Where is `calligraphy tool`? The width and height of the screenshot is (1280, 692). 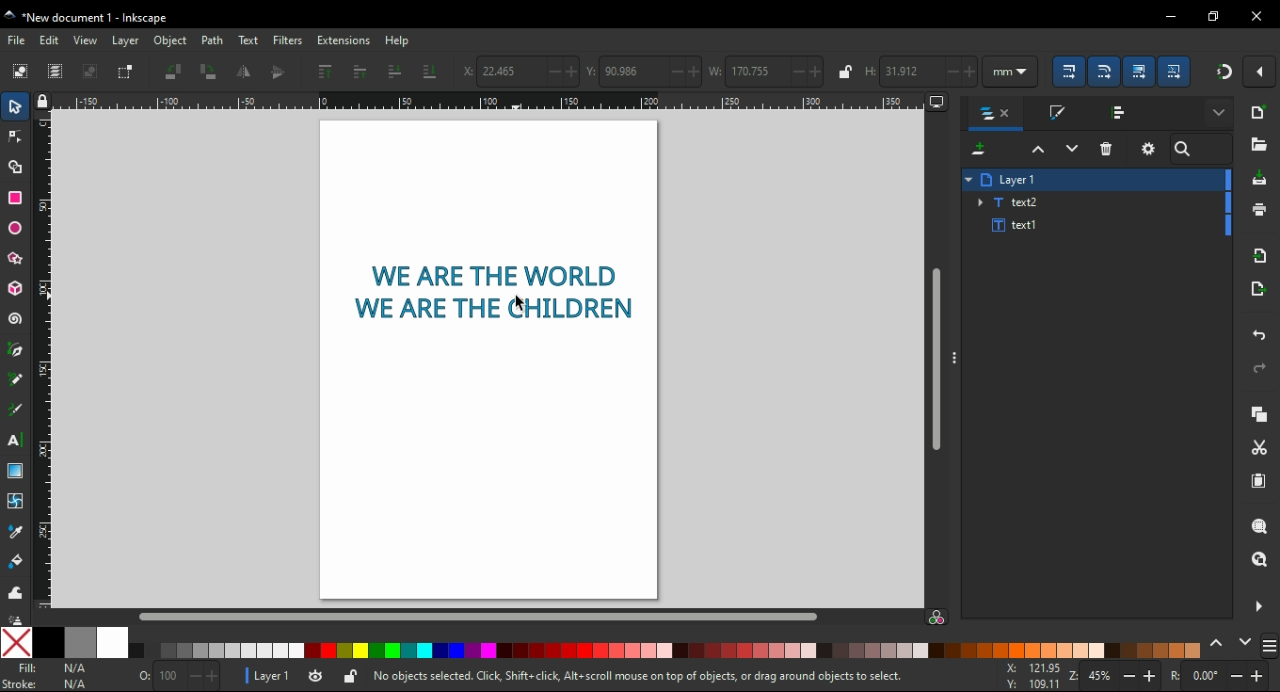 calligraphy tool is located at coordinates (15, 411).